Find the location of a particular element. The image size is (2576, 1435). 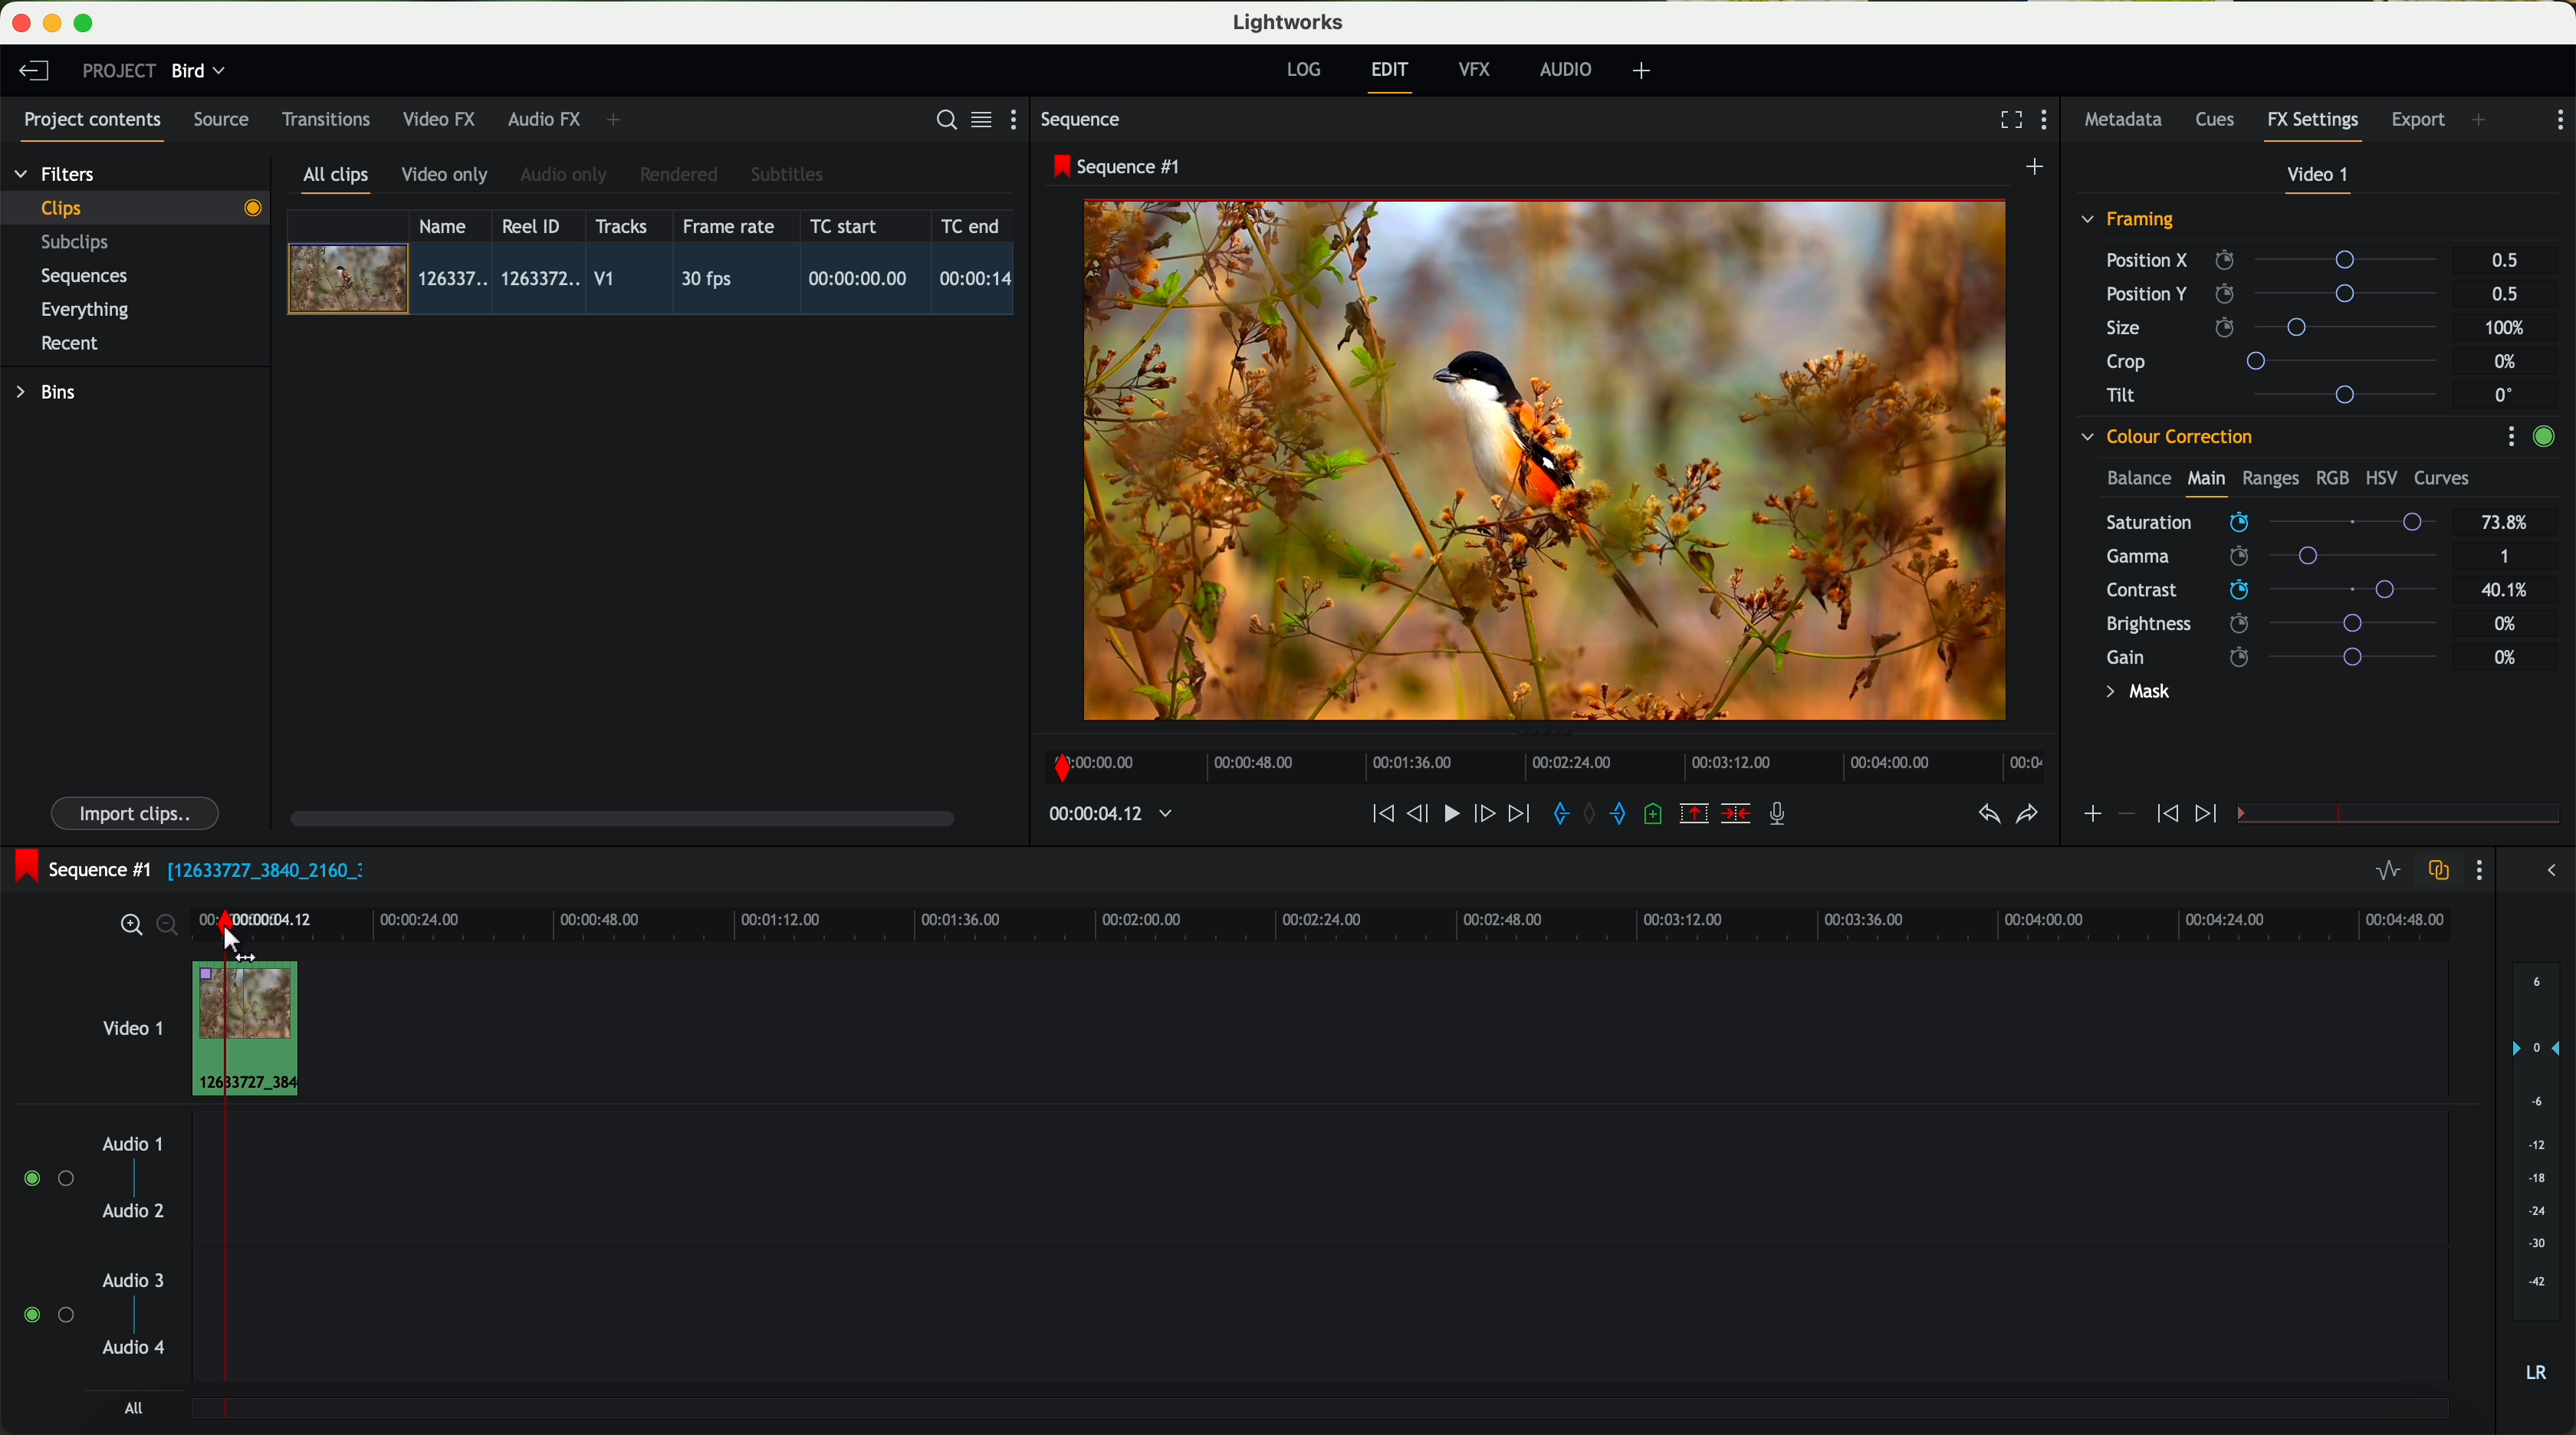

balance is located at coordinates (2139, 480).